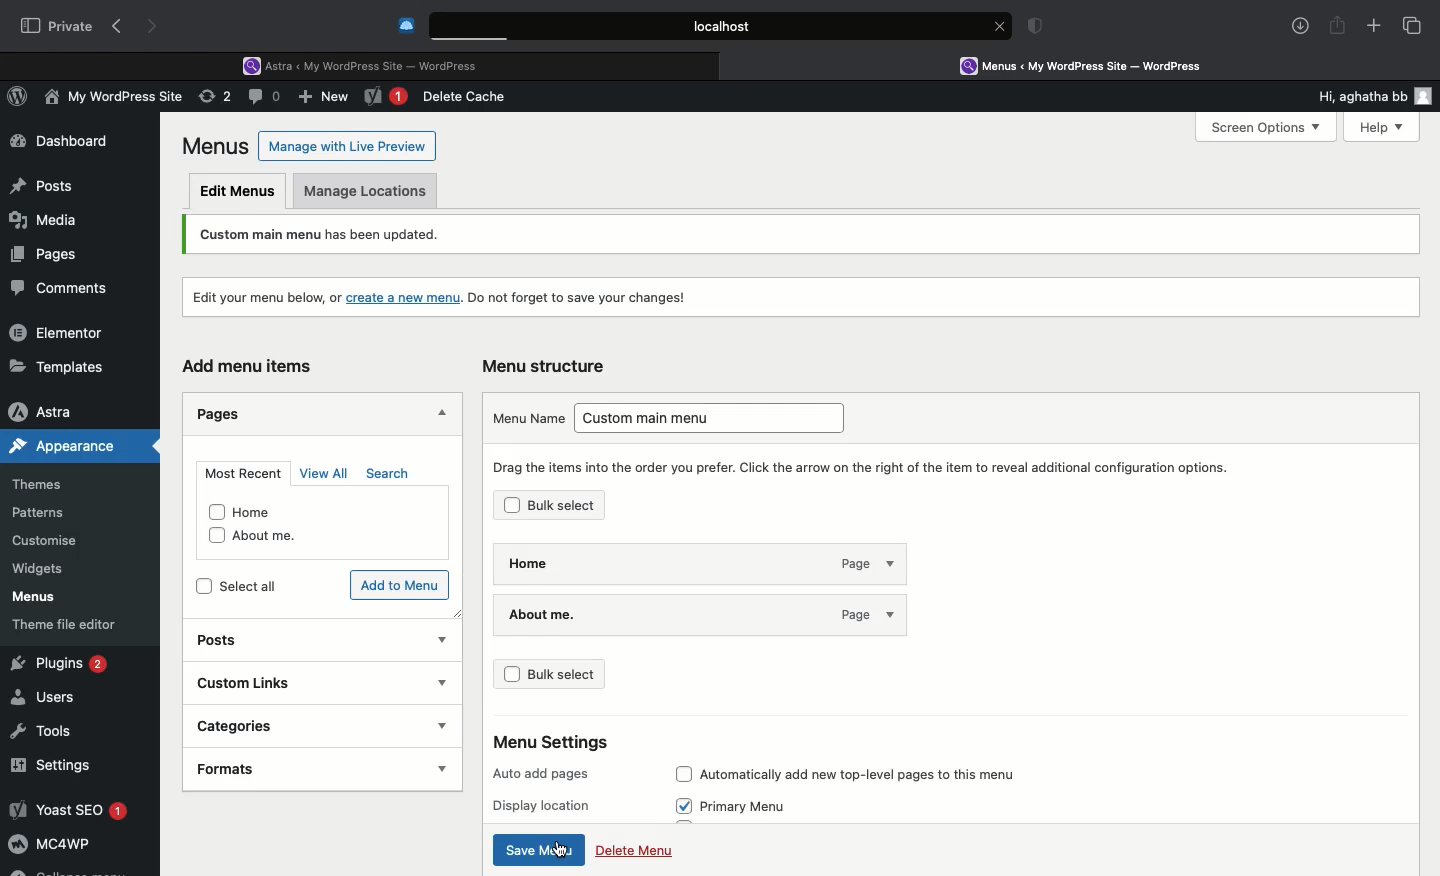 The width and height of the screenshot is (1440, 876). Describe the element at coordinates (1427, 96) in the screenshot. I see `user icon` at that location.